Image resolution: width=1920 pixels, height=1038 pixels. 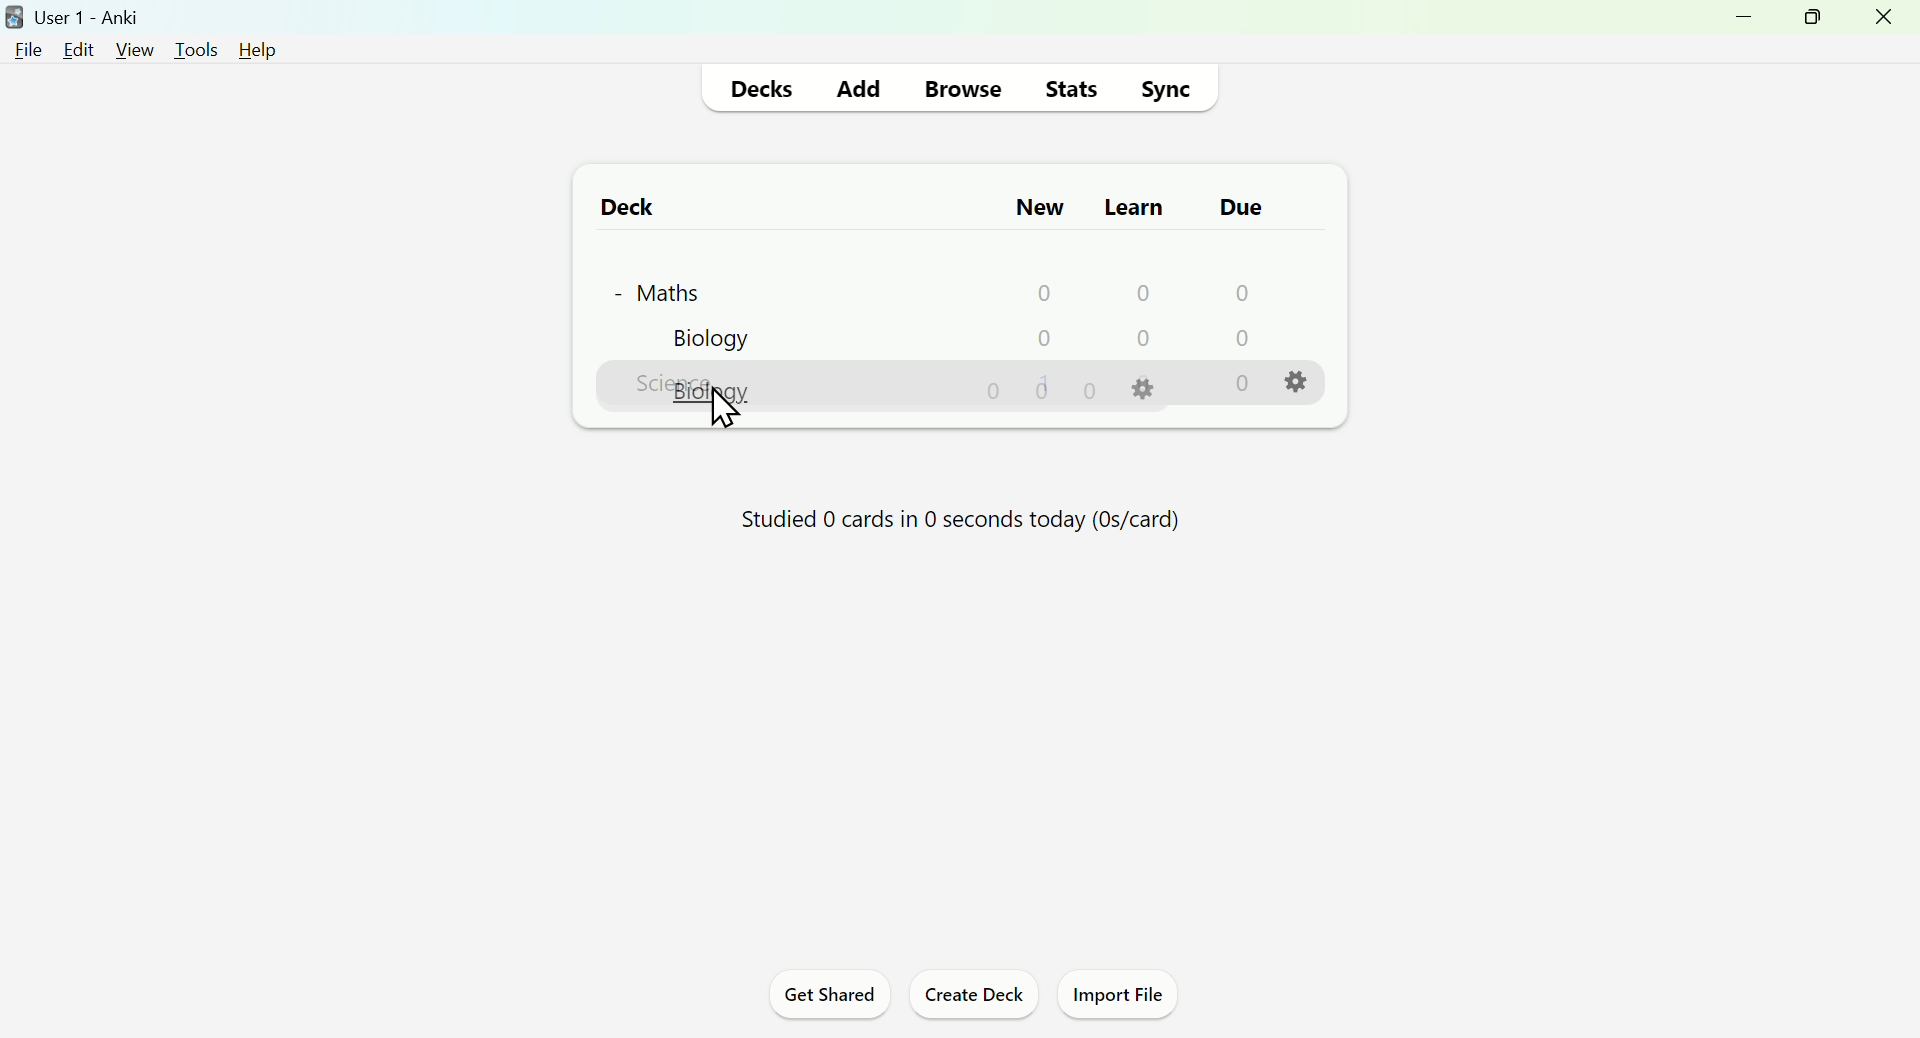 I want to click on Stats, so click(x=1072, y=87).